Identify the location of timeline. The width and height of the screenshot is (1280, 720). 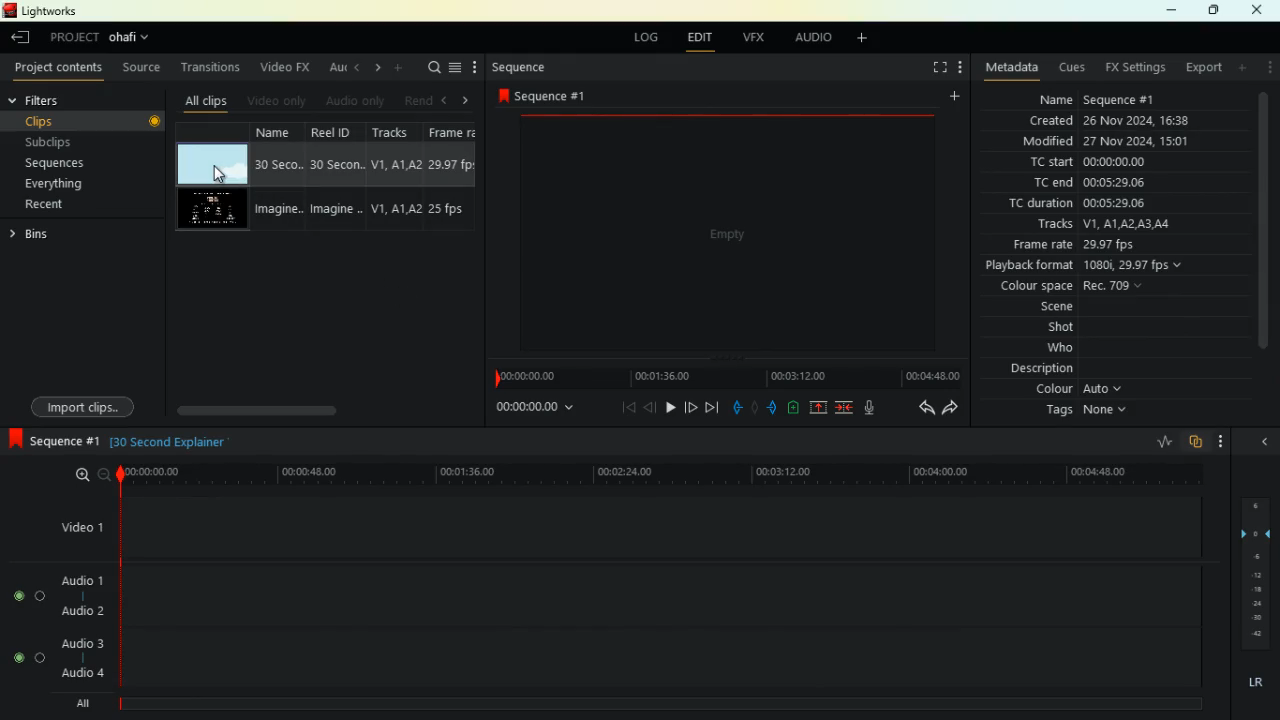
(666, 473).